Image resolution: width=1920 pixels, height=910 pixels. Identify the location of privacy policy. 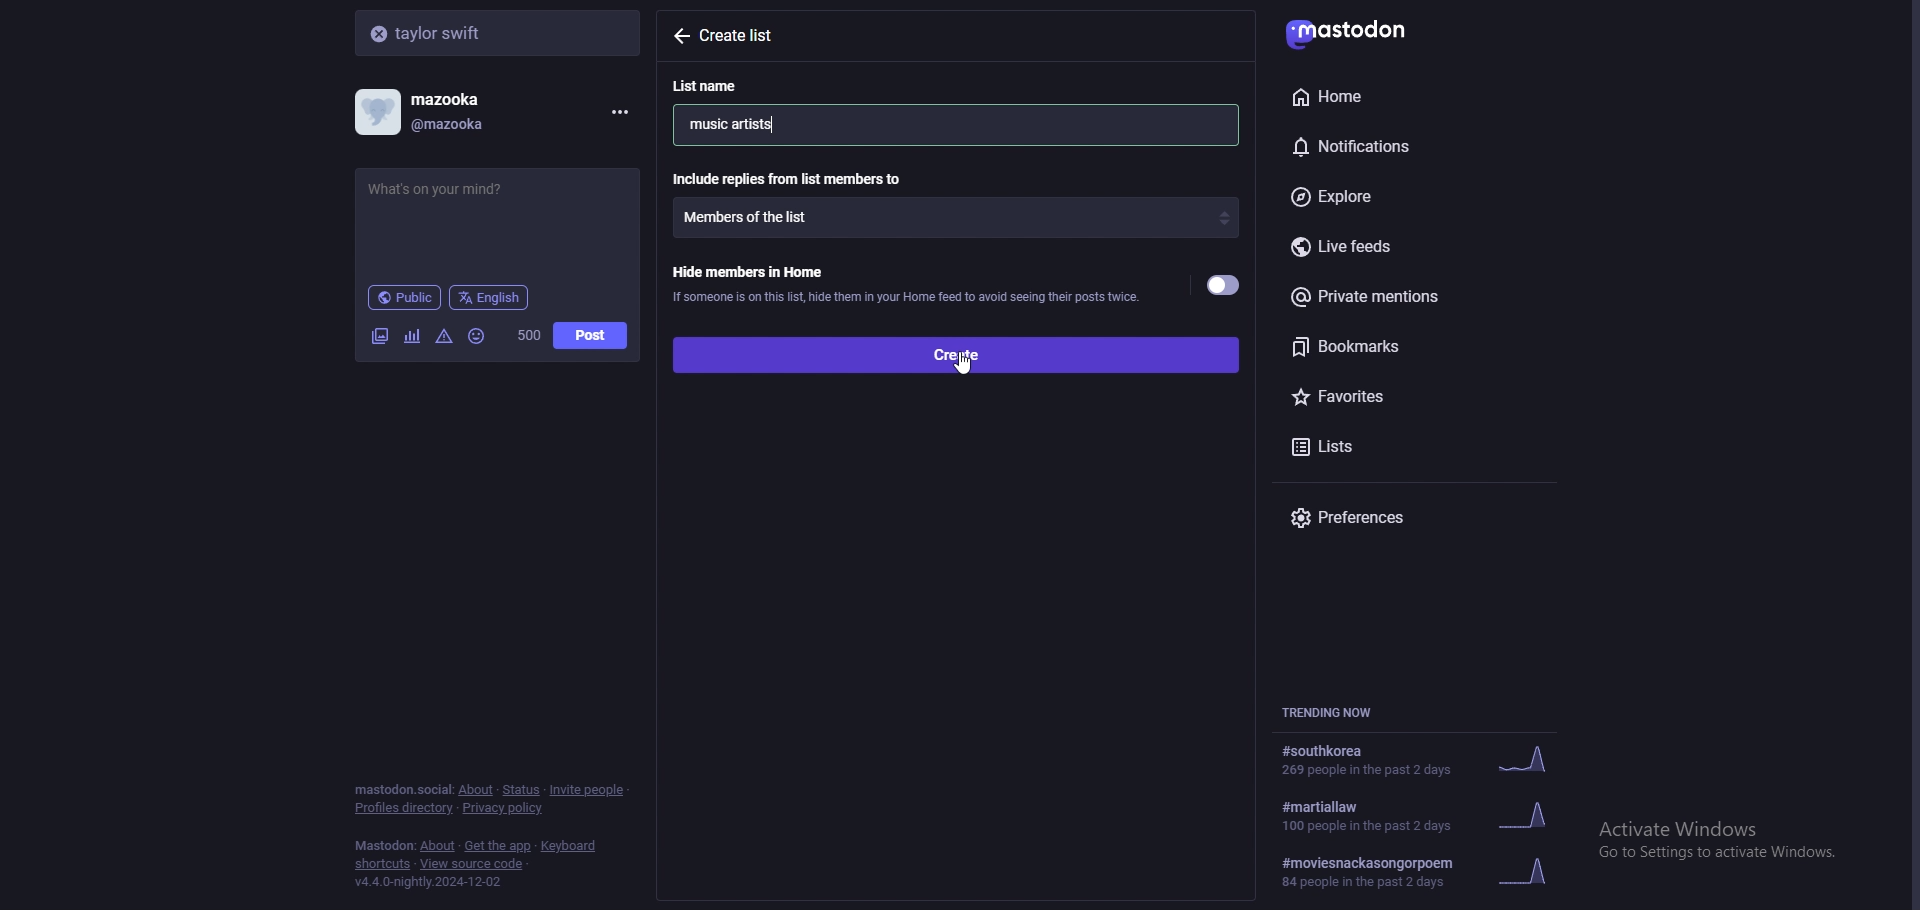
(505, 810).